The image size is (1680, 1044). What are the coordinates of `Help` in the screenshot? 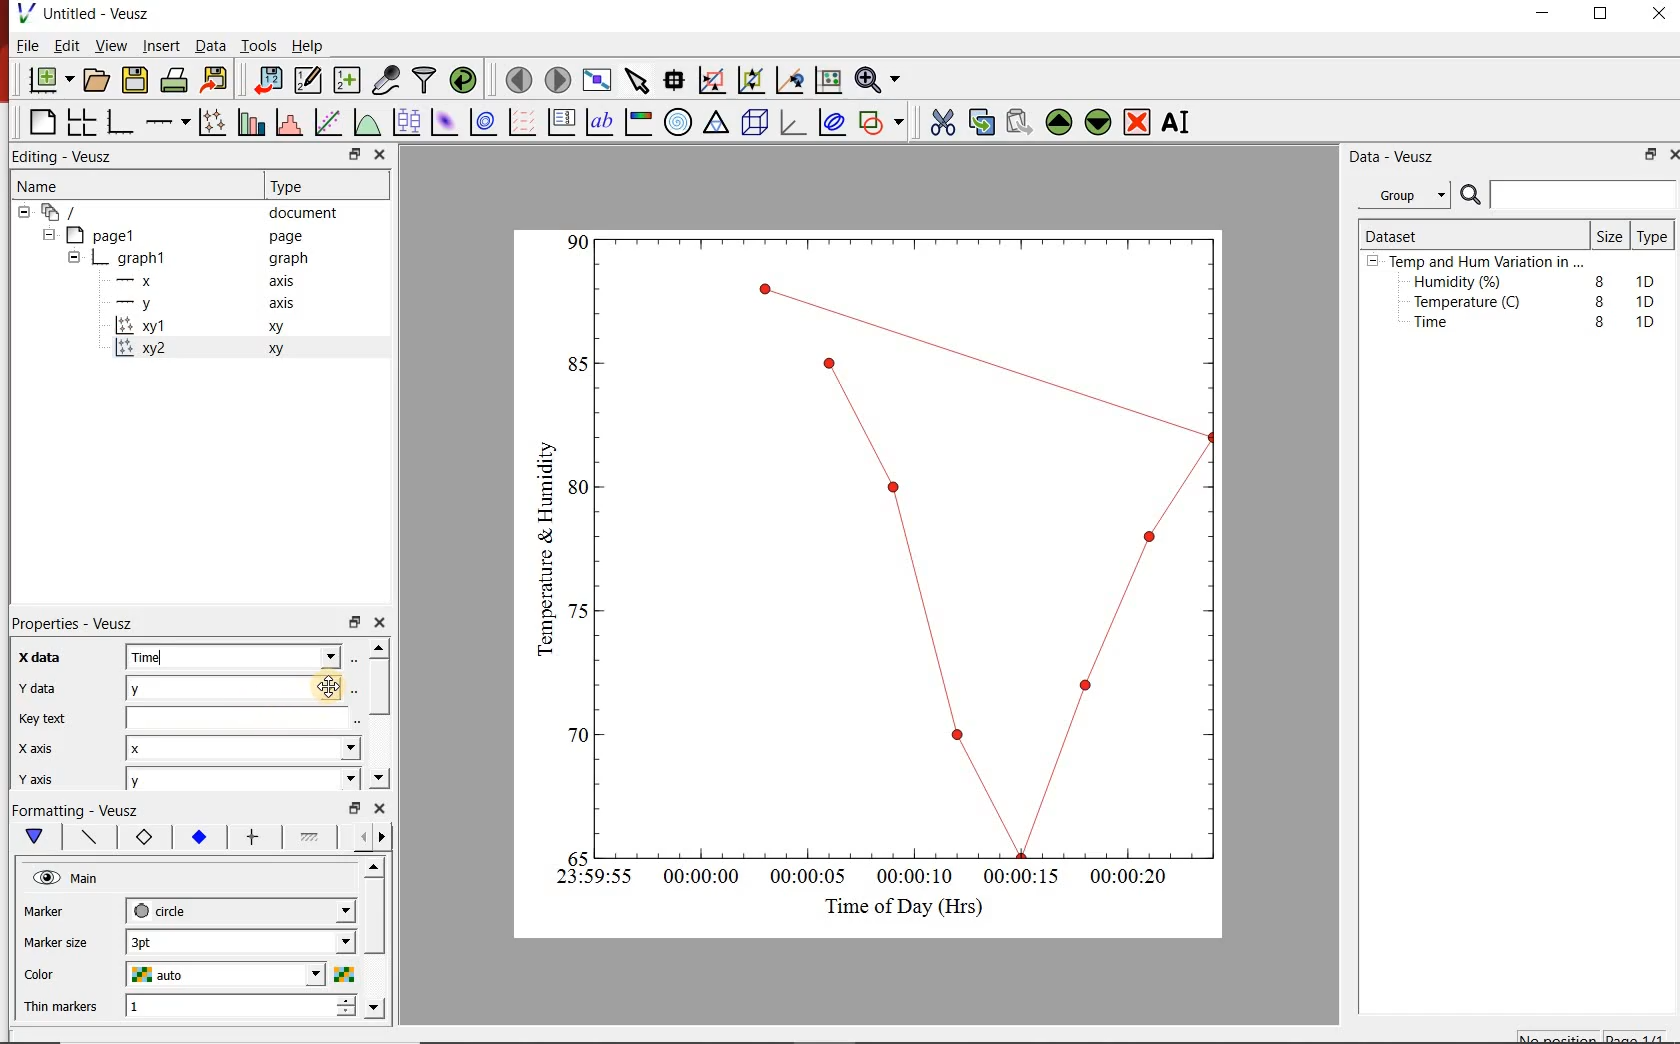 It's located at (309, 44).